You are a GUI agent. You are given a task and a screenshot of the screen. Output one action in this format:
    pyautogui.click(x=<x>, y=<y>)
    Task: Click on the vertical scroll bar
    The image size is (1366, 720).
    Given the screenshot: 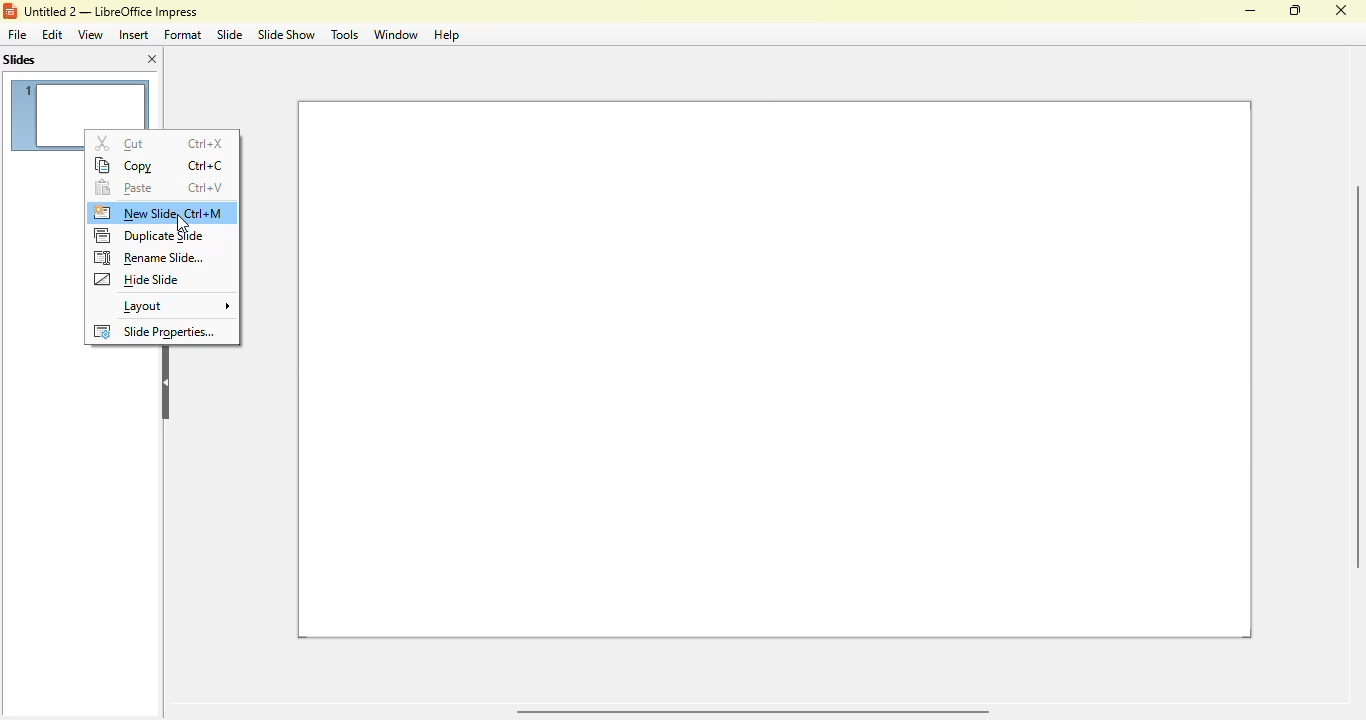 What is the action you would take?
    pyautogui.click(x=1356, y=375)
    